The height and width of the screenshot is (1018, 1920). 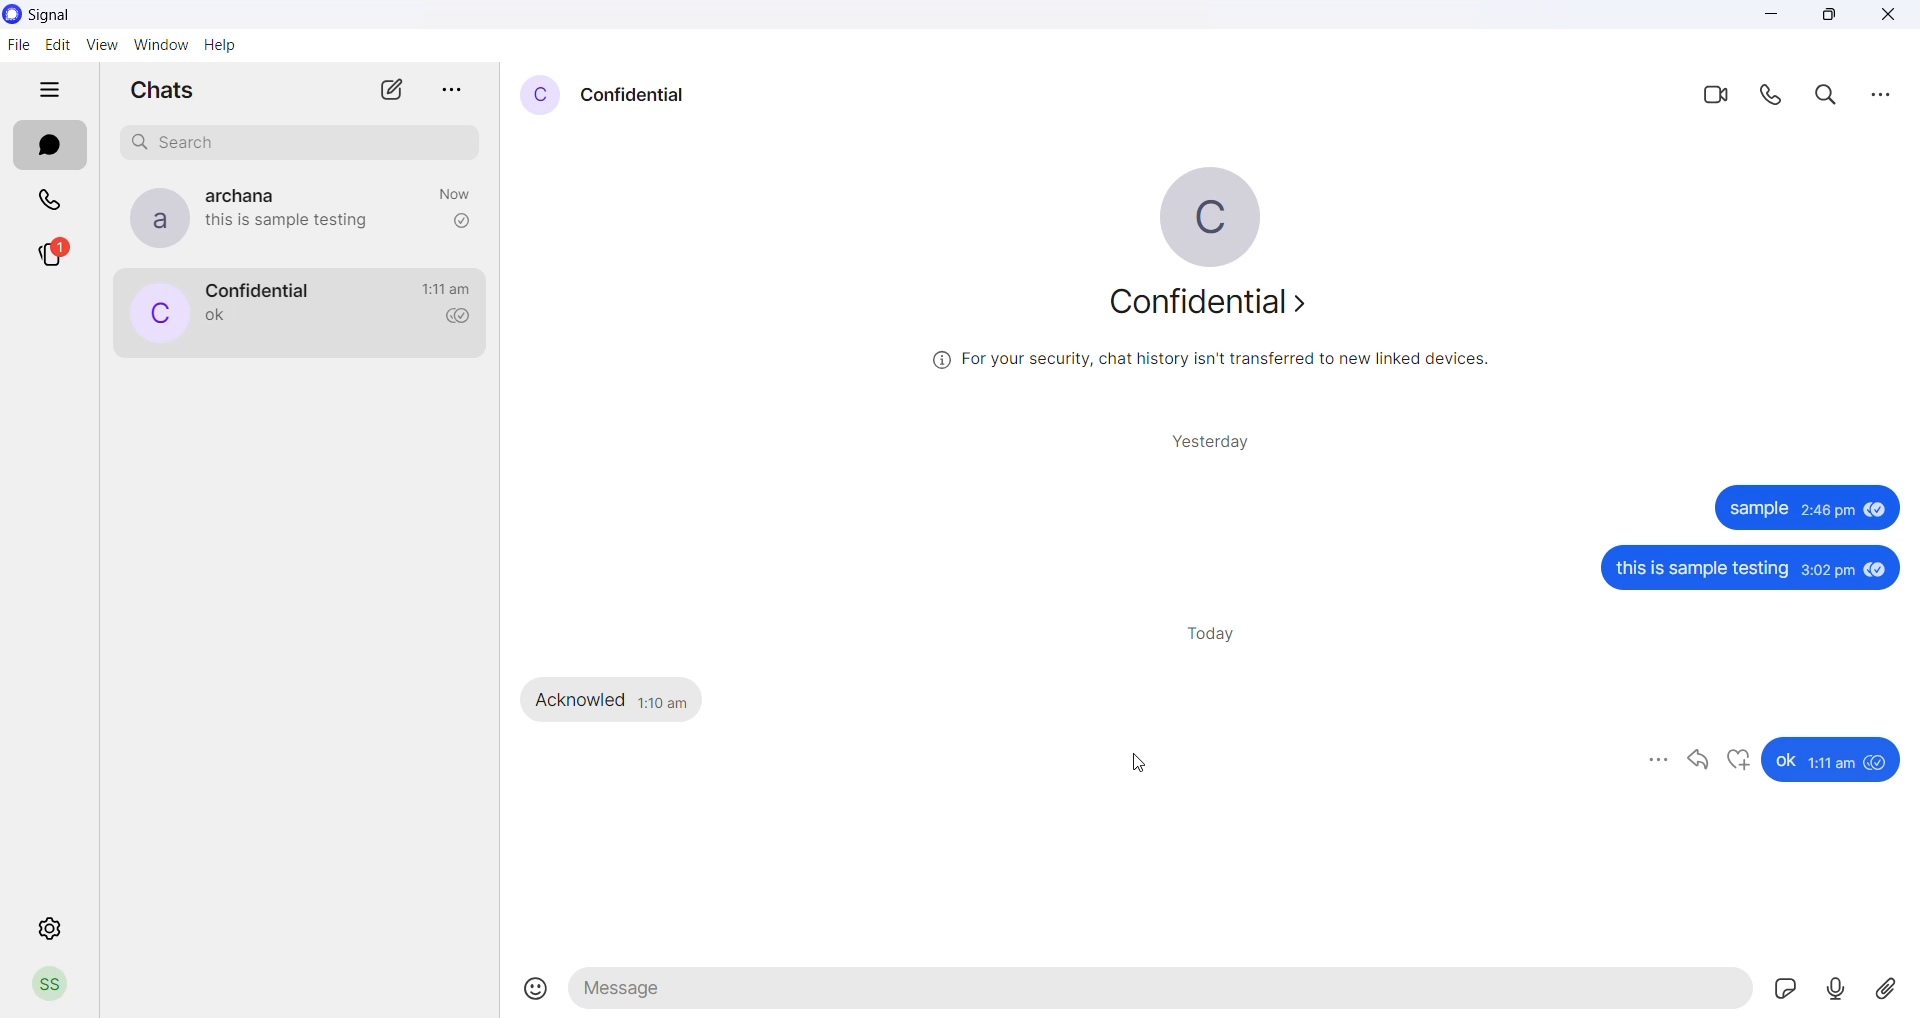 I want to click on contact name, so click(x=253, y=194).